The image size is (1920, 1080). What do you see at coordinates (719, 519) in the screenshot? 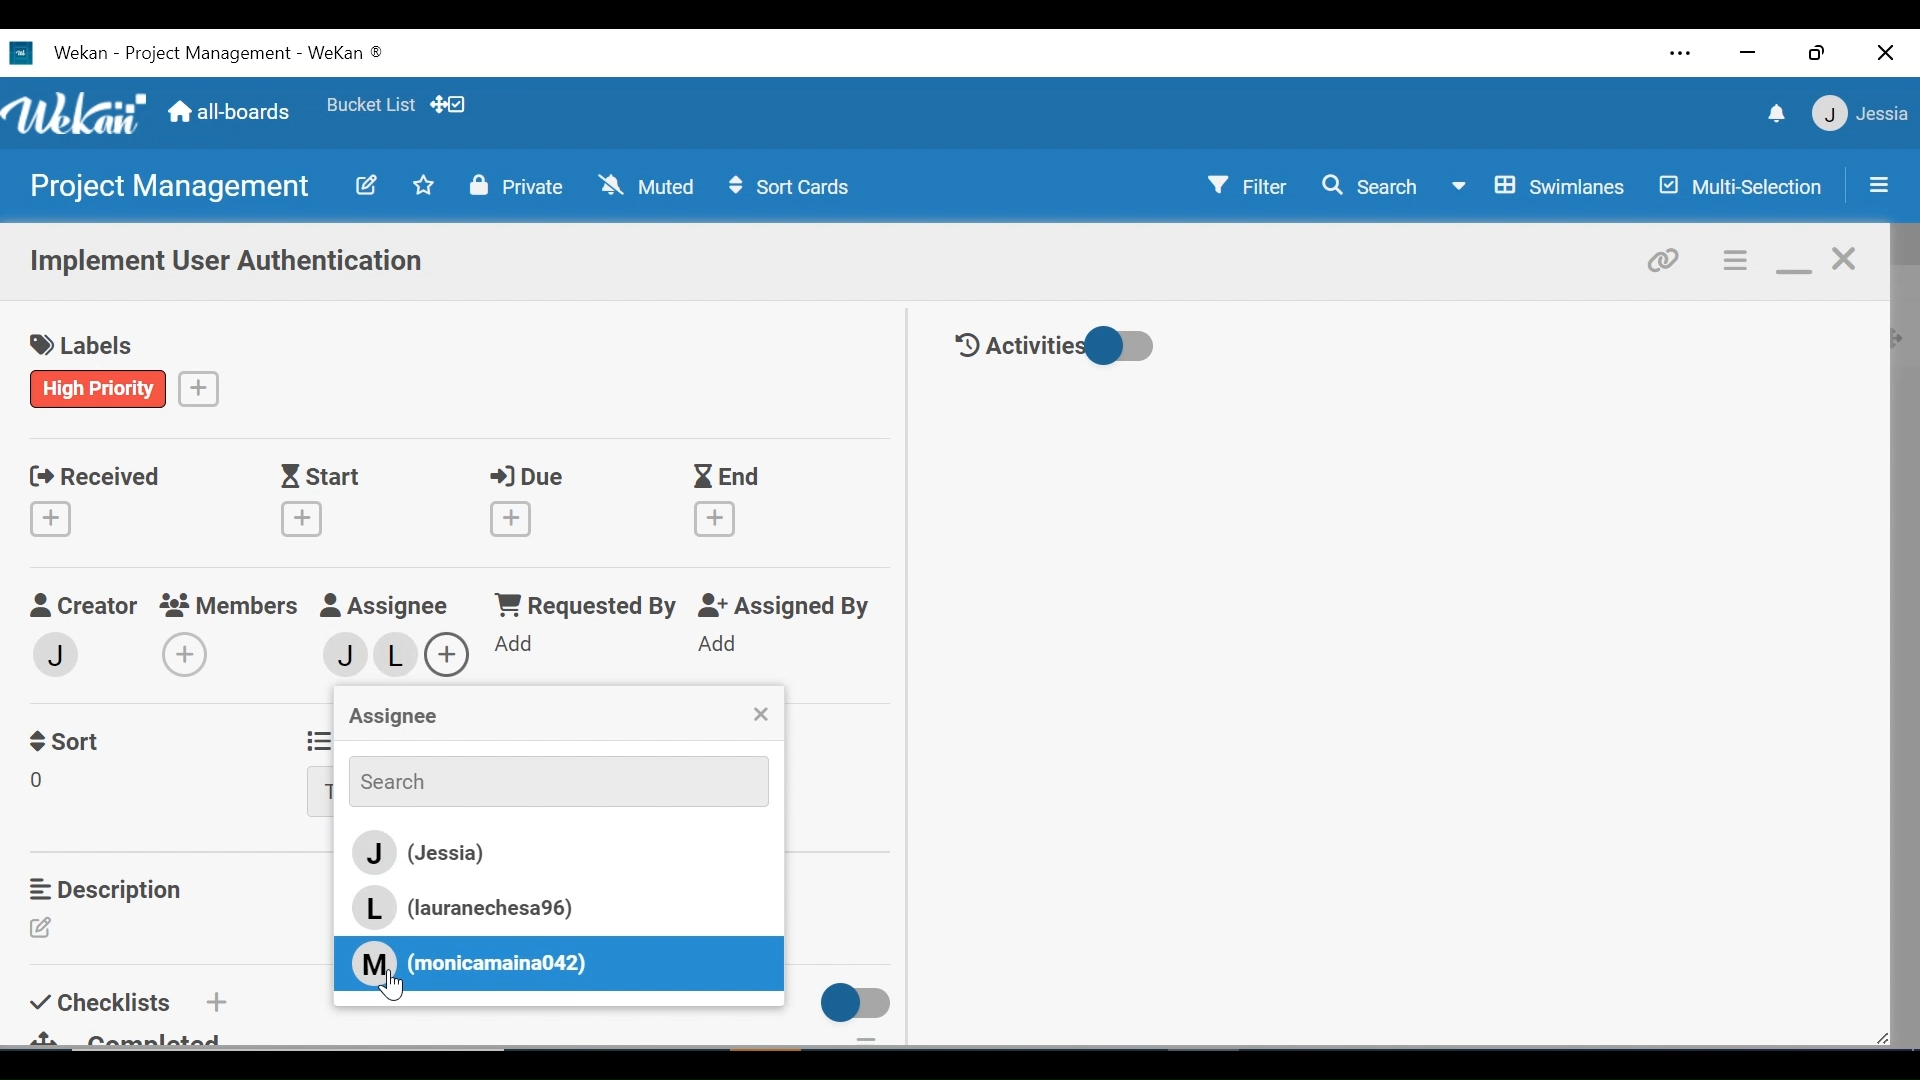
I see `createEnd Date` at bounding box center [719, 519].